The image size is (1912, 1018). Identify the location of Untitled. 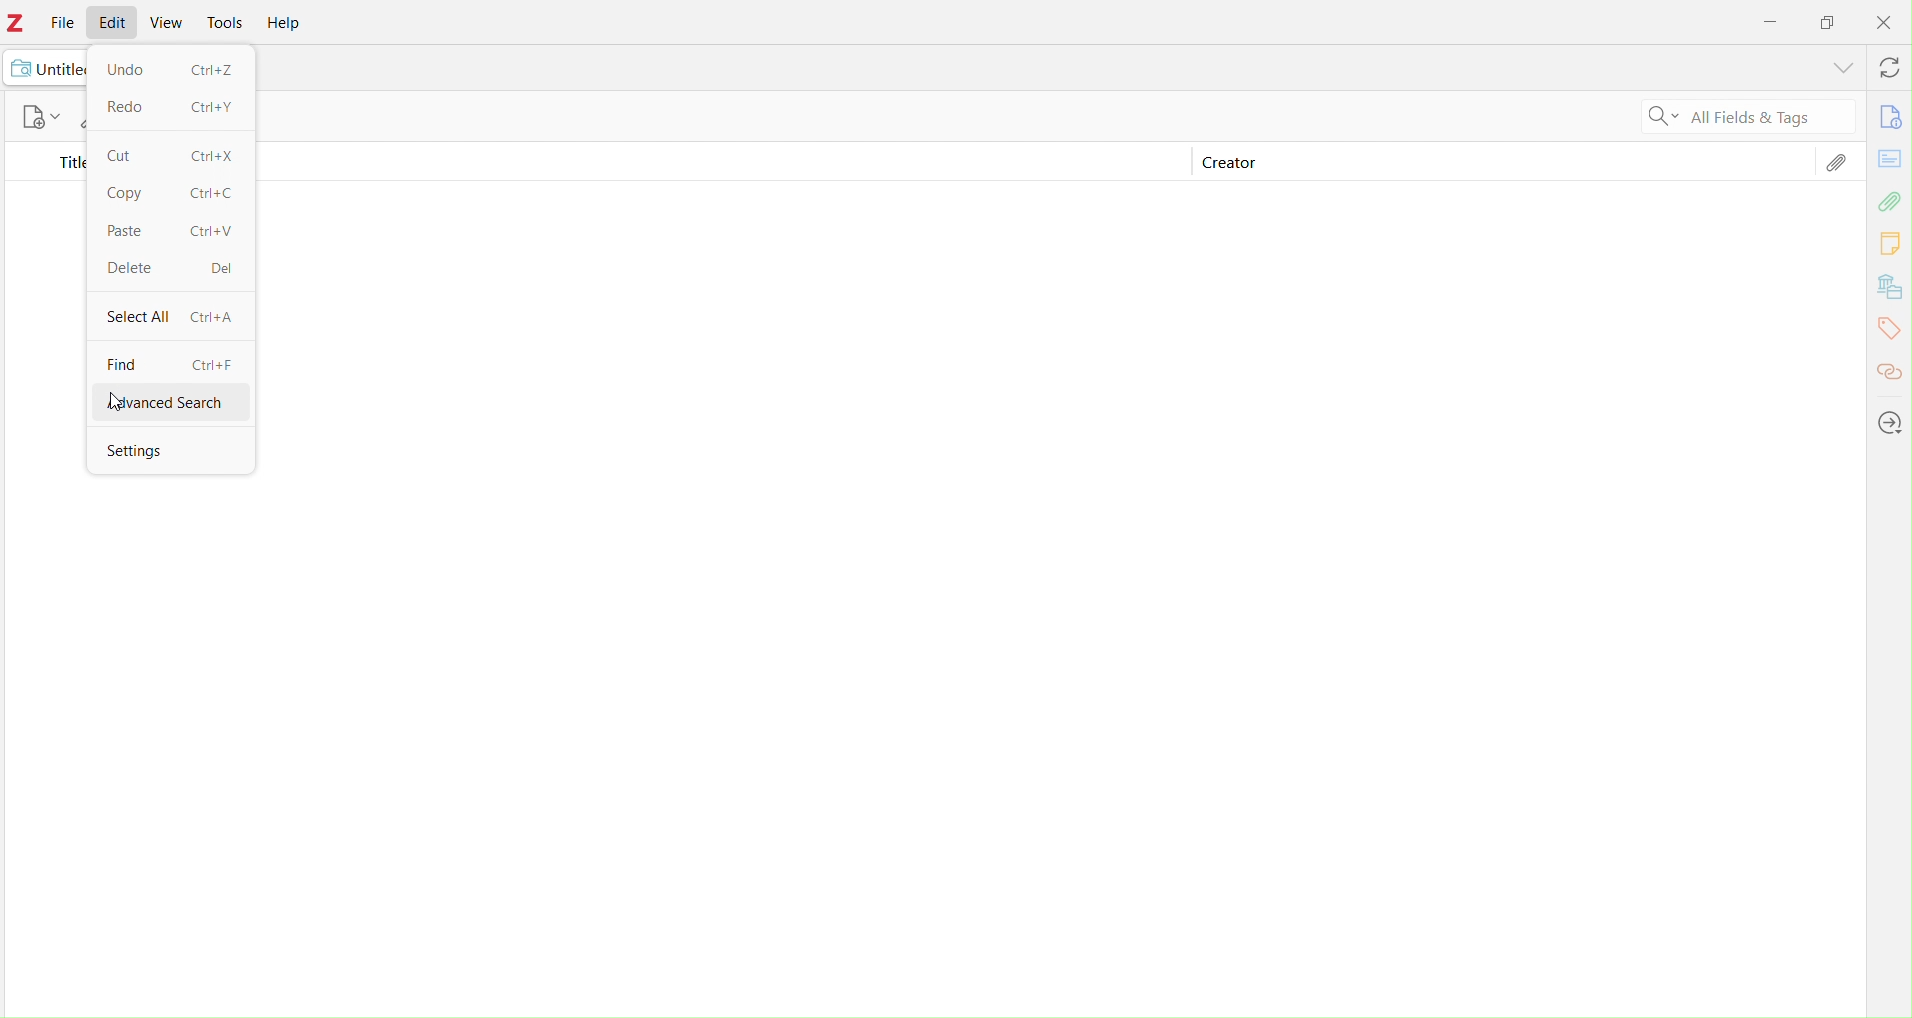
(43, 71).